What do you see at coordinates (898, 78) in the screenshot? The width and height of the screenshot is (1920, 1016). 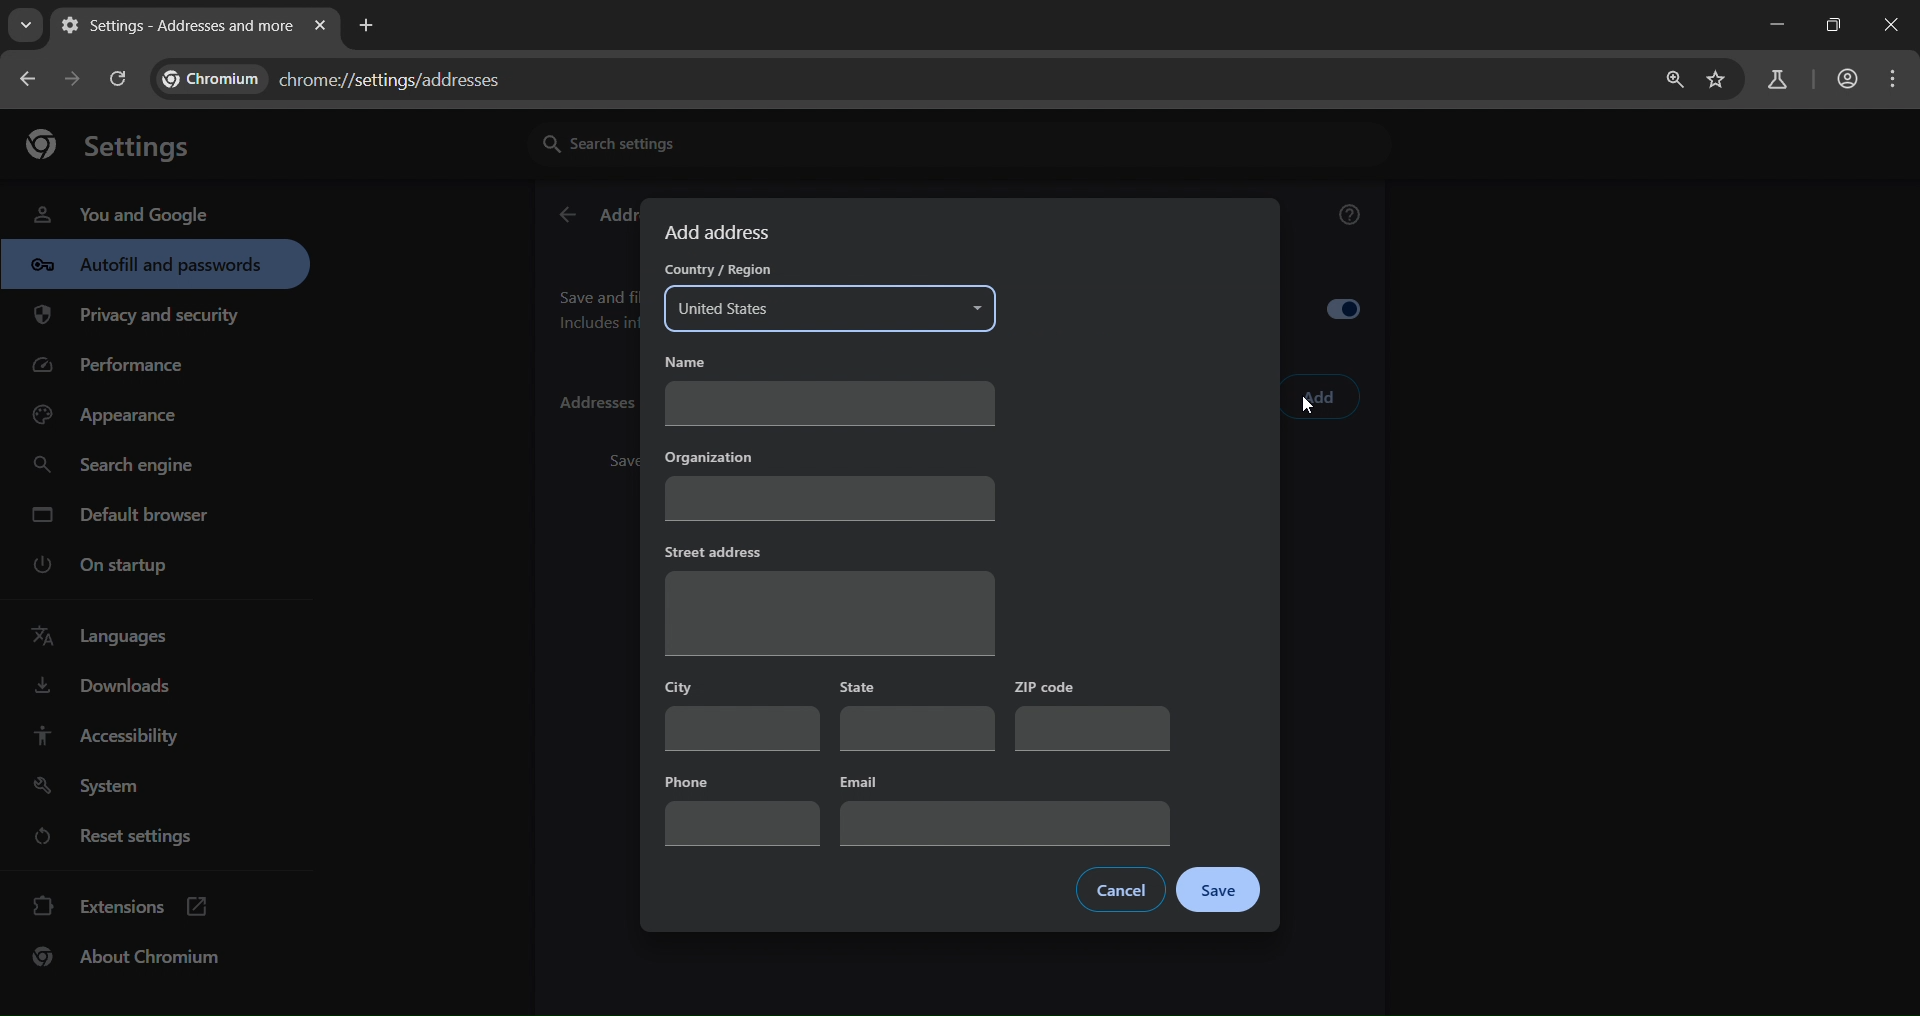 I see `chrome://settings/addresses` at bounding box center [898, 78].